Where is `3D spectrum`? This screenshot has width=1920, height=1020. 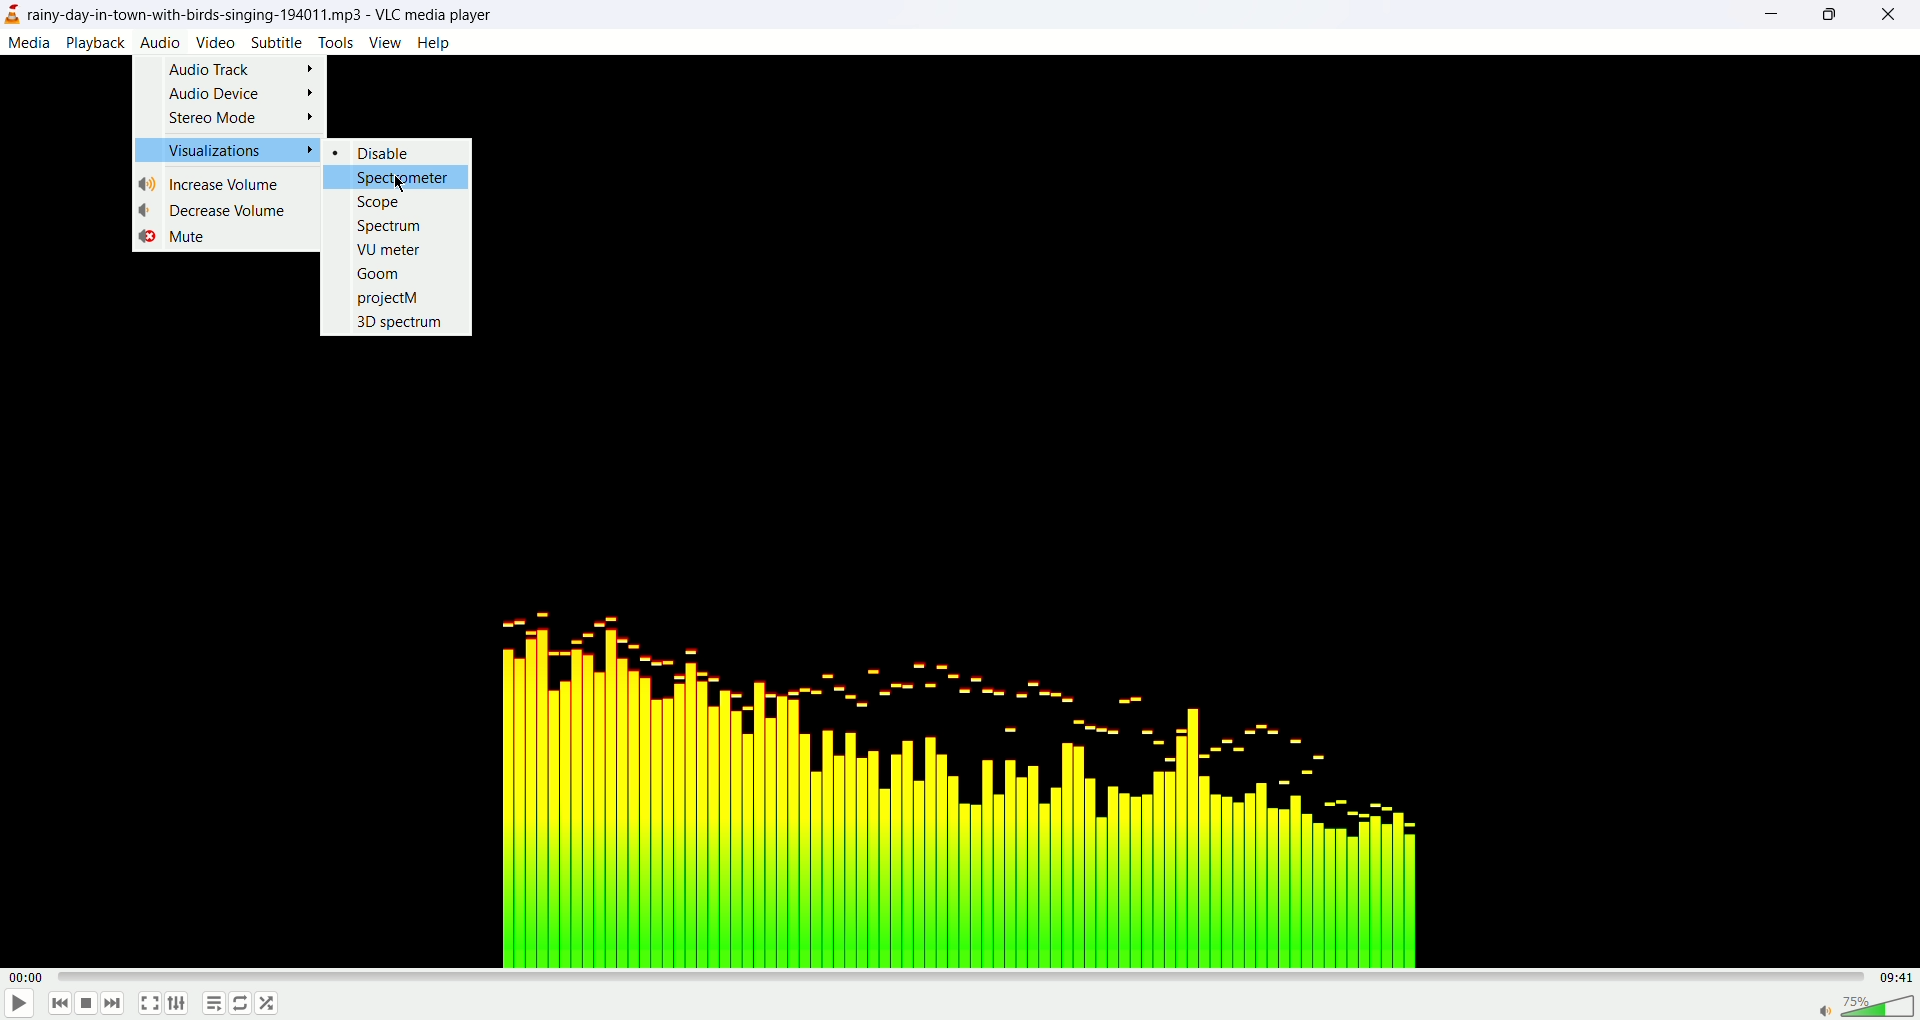
3D spectrum is located at coordinates (399, 323).